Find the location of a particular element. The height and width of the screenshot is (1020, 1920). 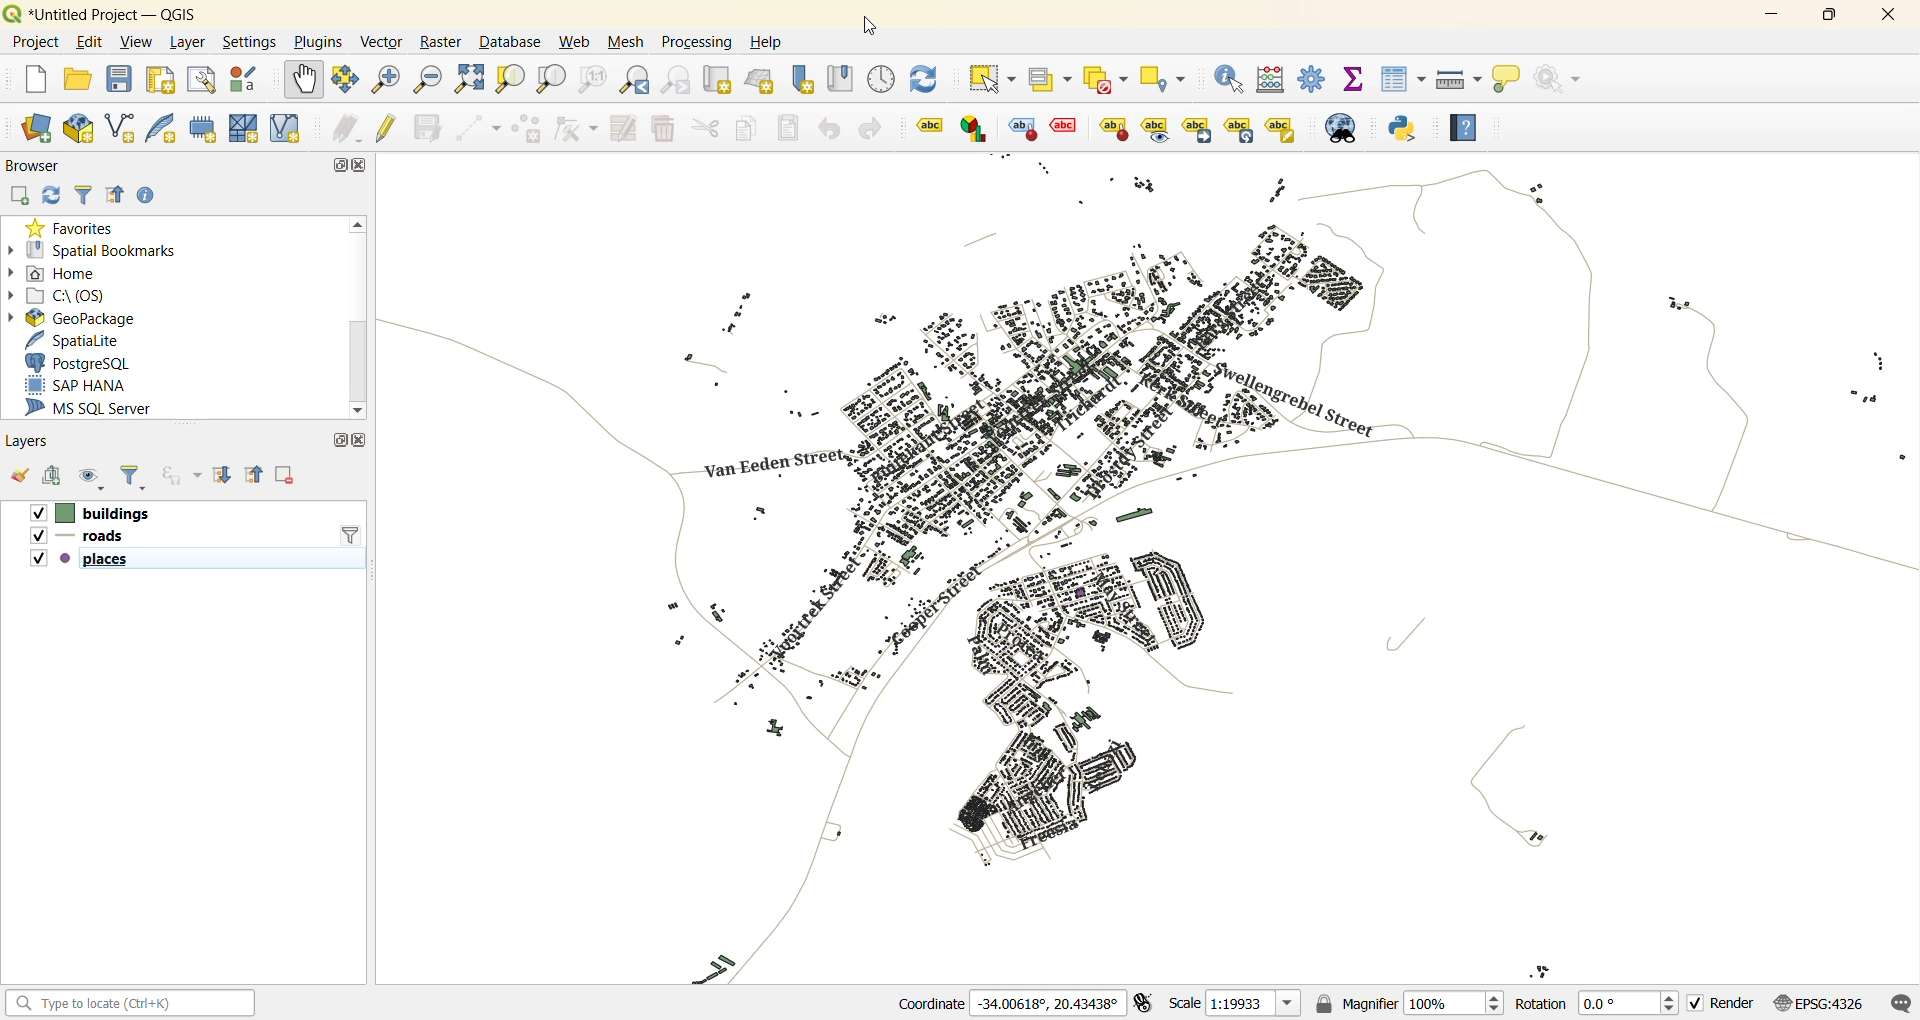

control panel is located at coordinates (886, 82).